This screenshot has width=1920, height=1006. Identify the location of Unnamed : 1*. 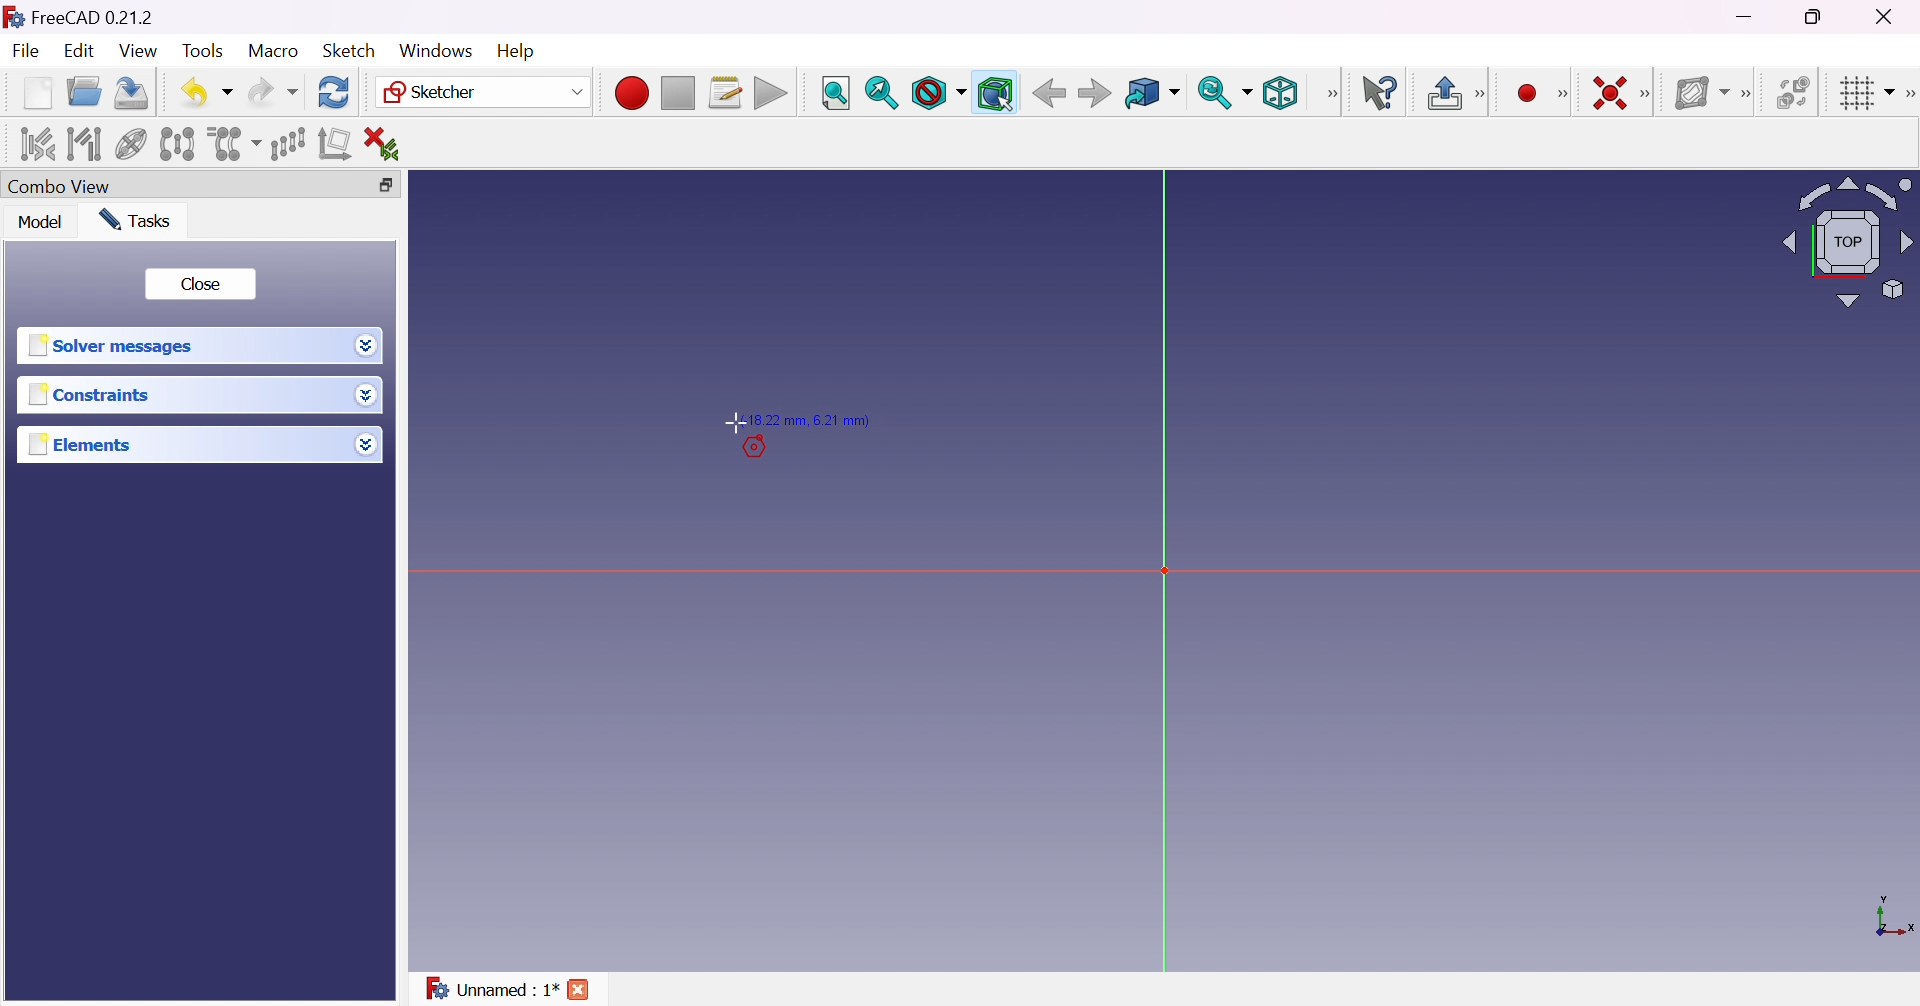
(492, 990).